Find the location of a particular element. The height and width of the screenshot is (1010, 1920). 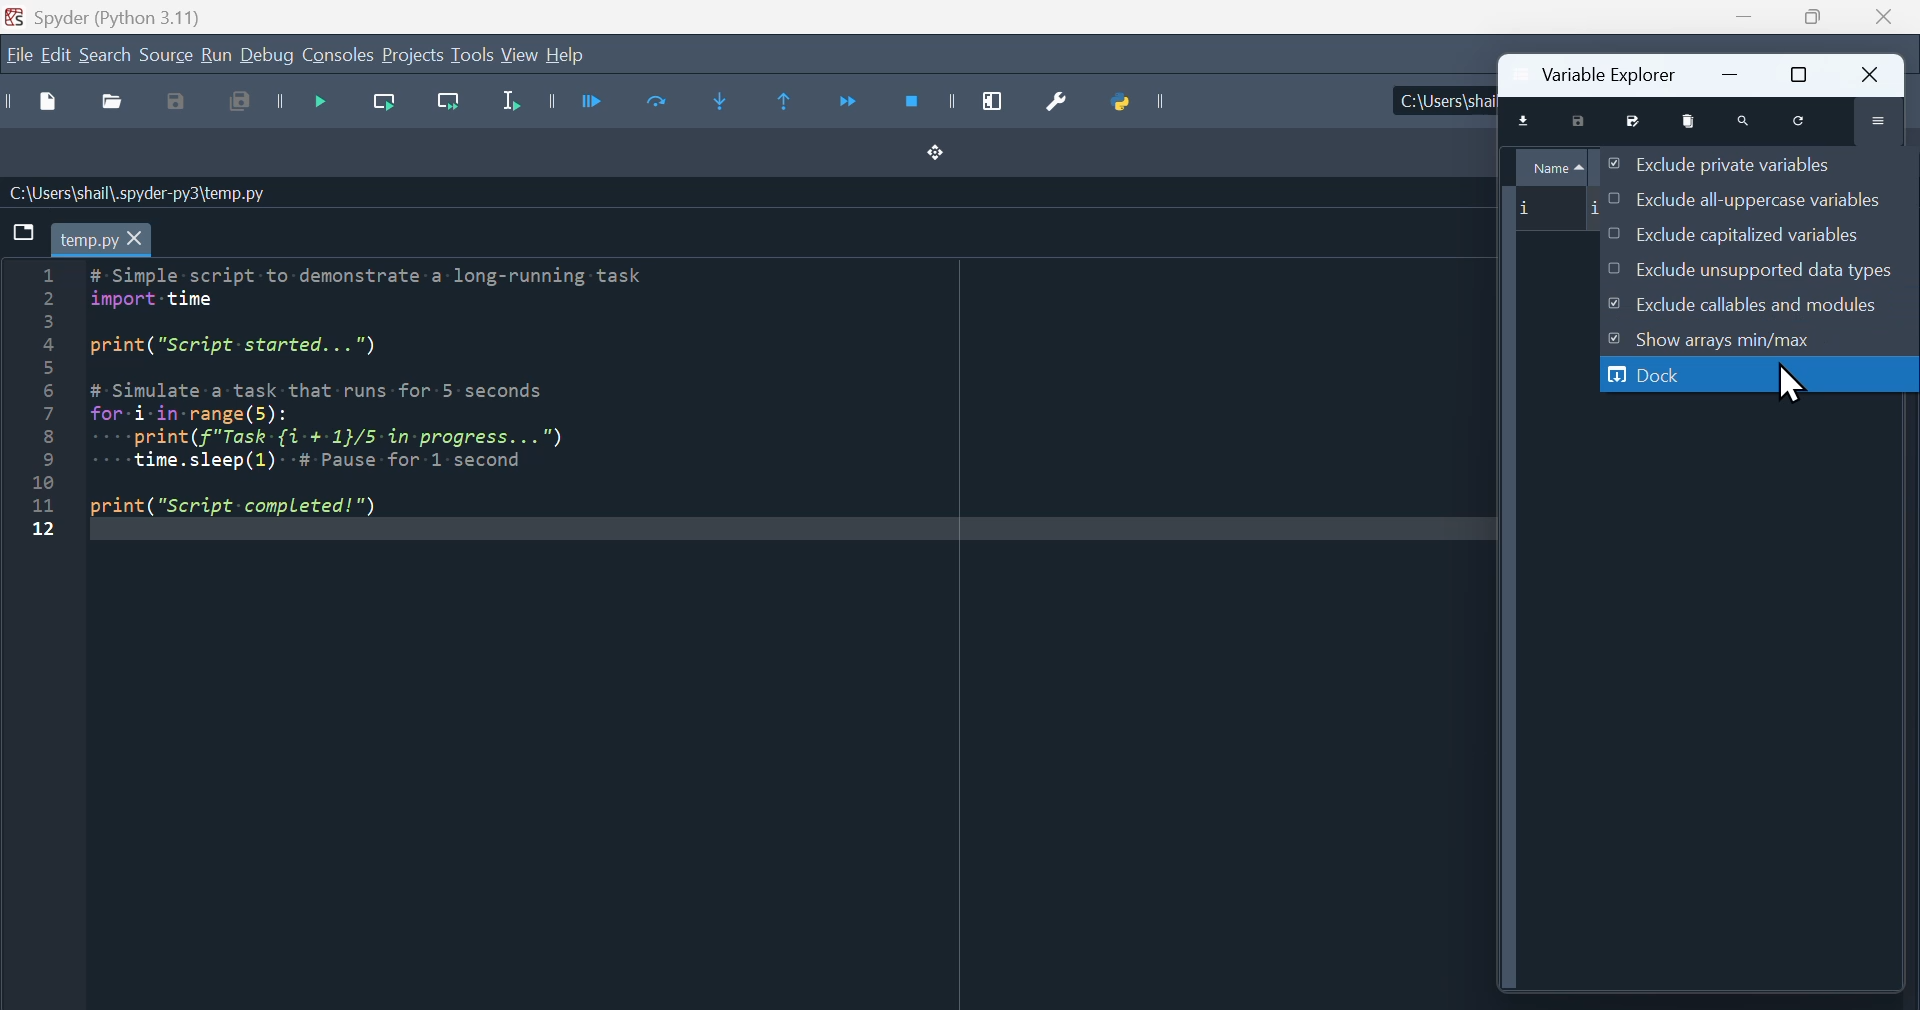

run current cell is located at coordinates (649, 106).